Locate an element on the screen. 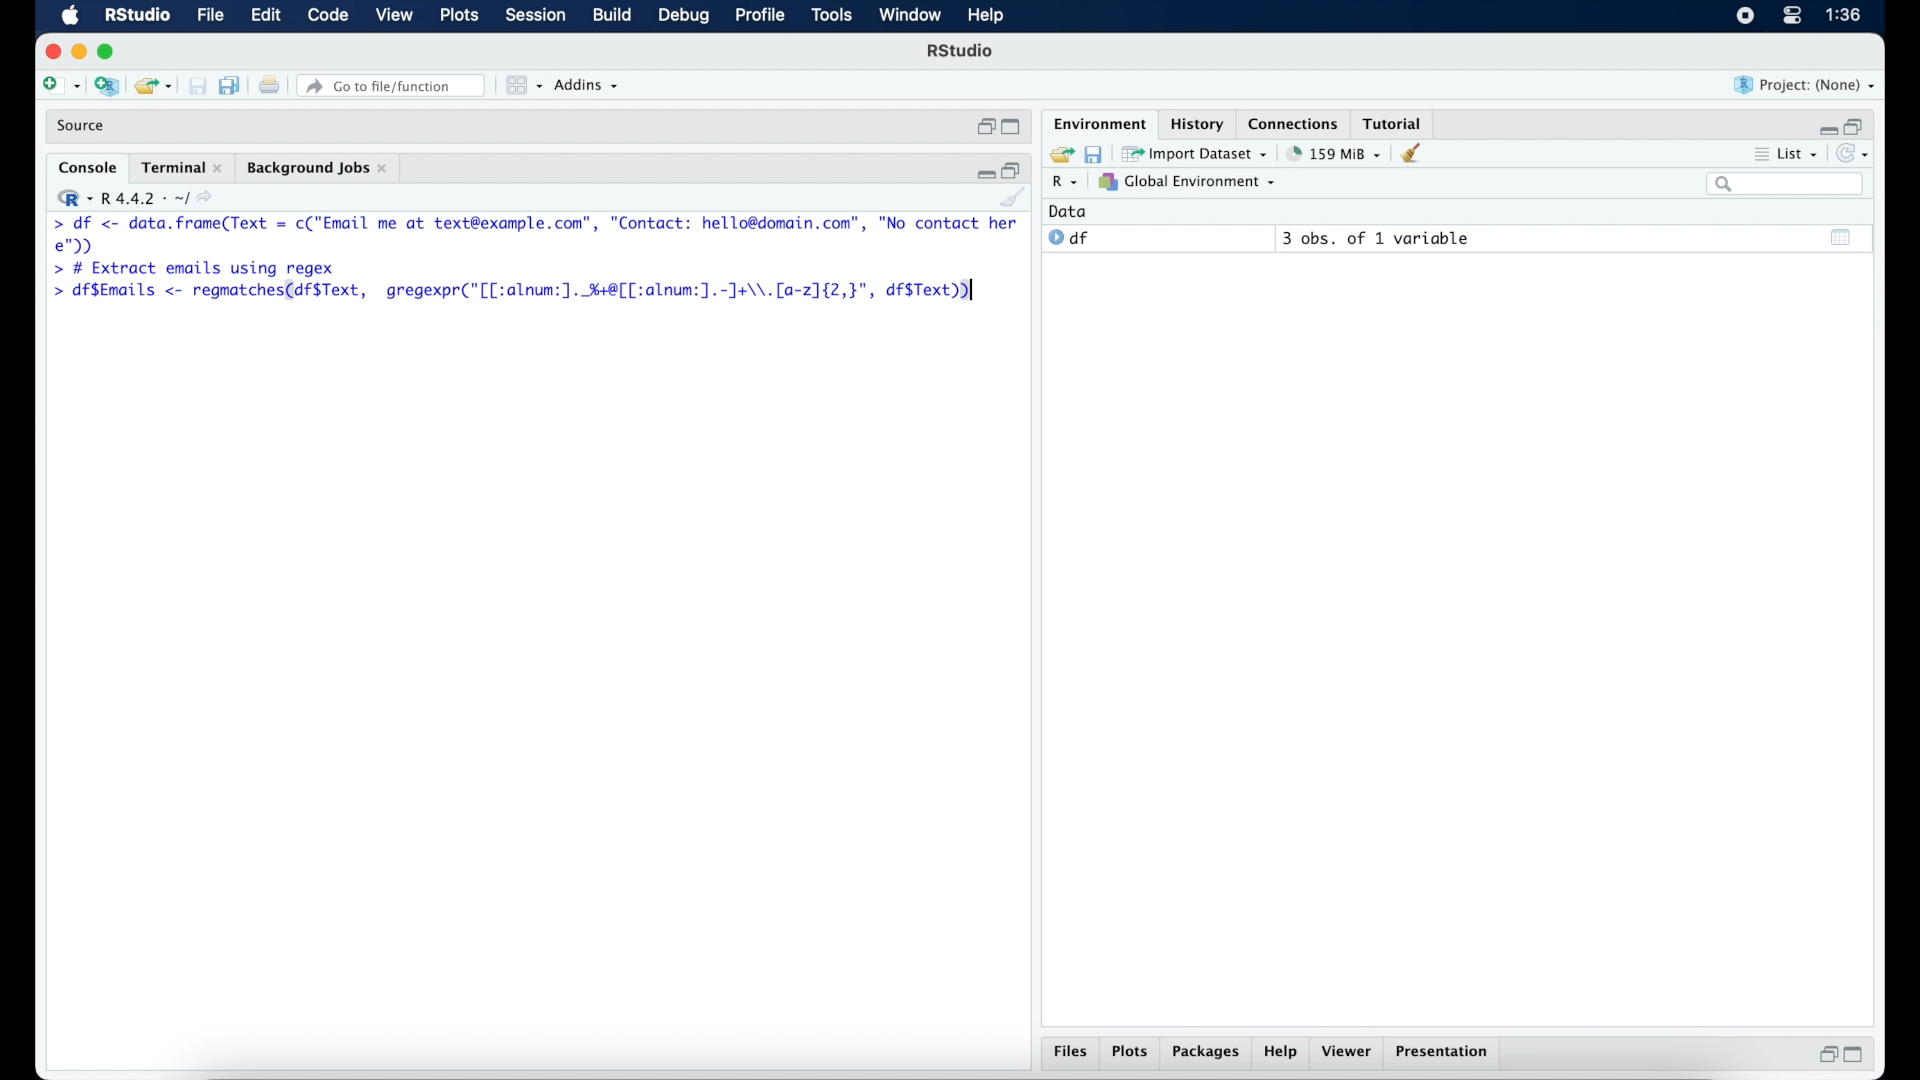 This screenshot has width=1920, height=1080. > # Extract emails using regex| is located at coordinates (192, 269).